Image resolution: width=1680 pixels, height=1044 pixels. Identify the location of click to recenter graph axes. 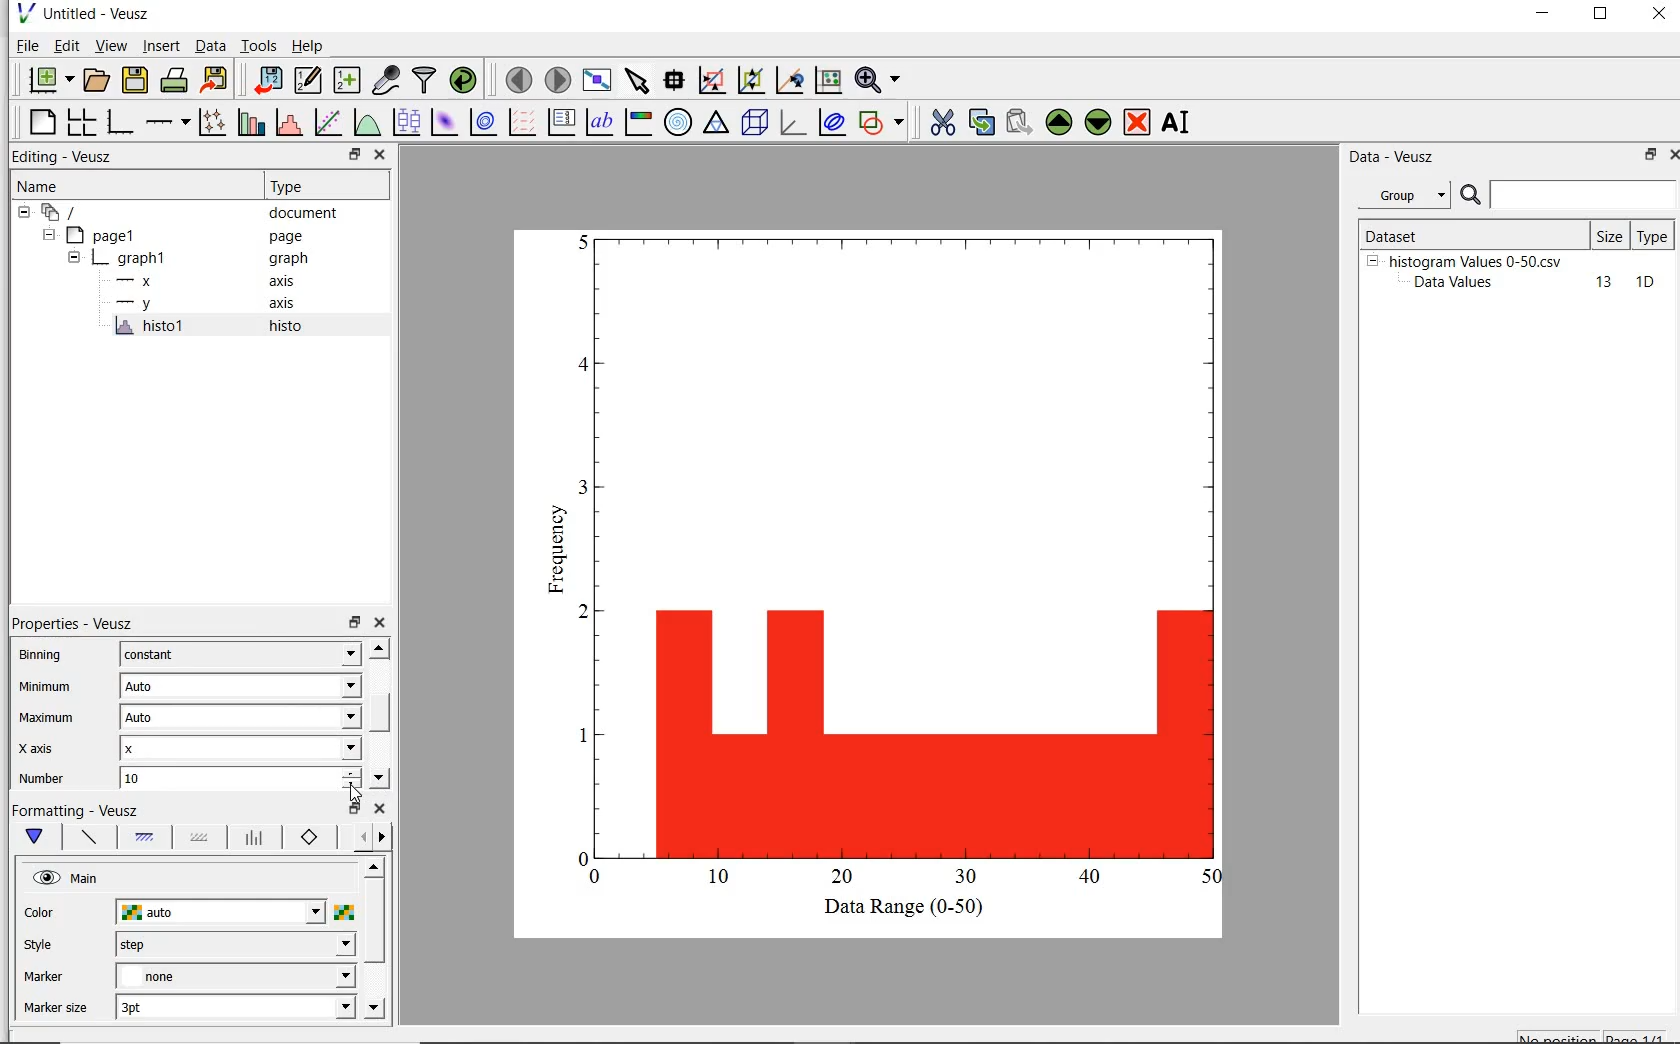
(827, 81).